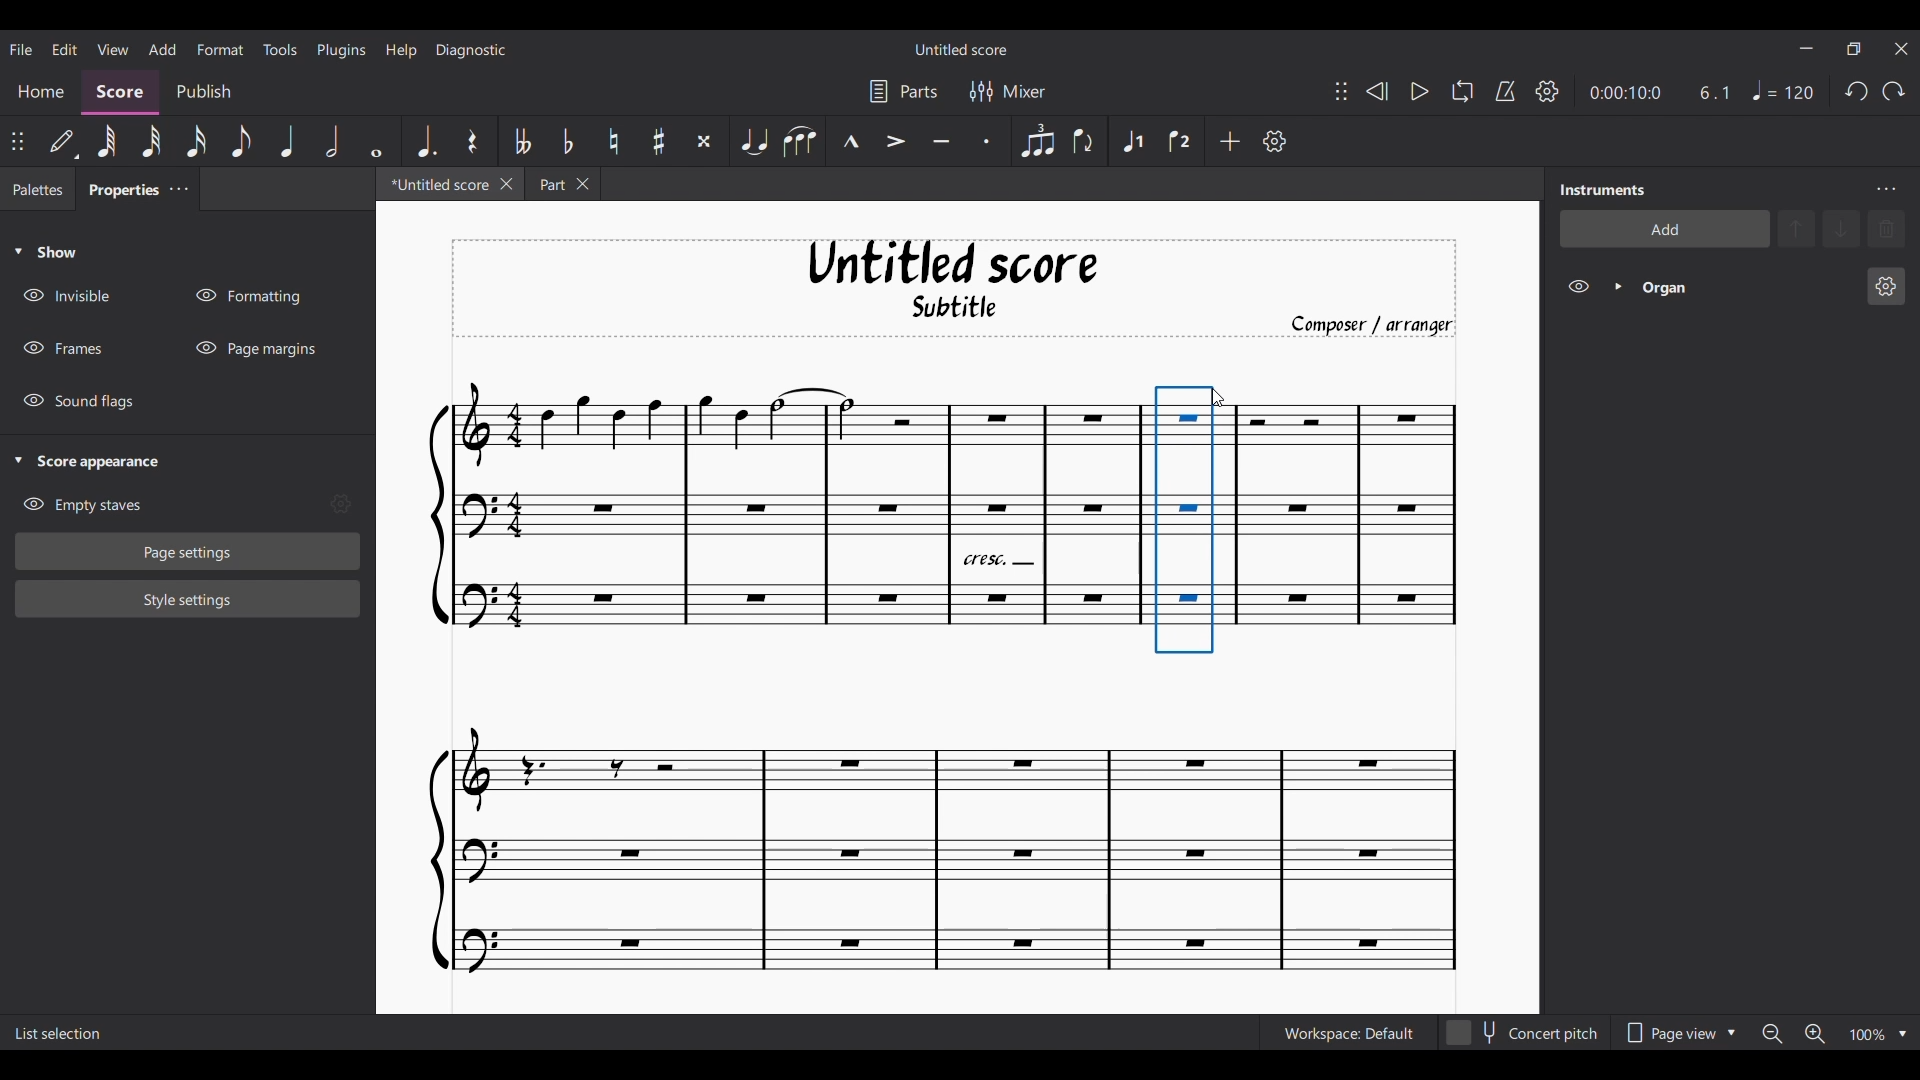  Describe the element at coordinates (562, 183) in the screenshot. I see `Earlier tab` at that location.